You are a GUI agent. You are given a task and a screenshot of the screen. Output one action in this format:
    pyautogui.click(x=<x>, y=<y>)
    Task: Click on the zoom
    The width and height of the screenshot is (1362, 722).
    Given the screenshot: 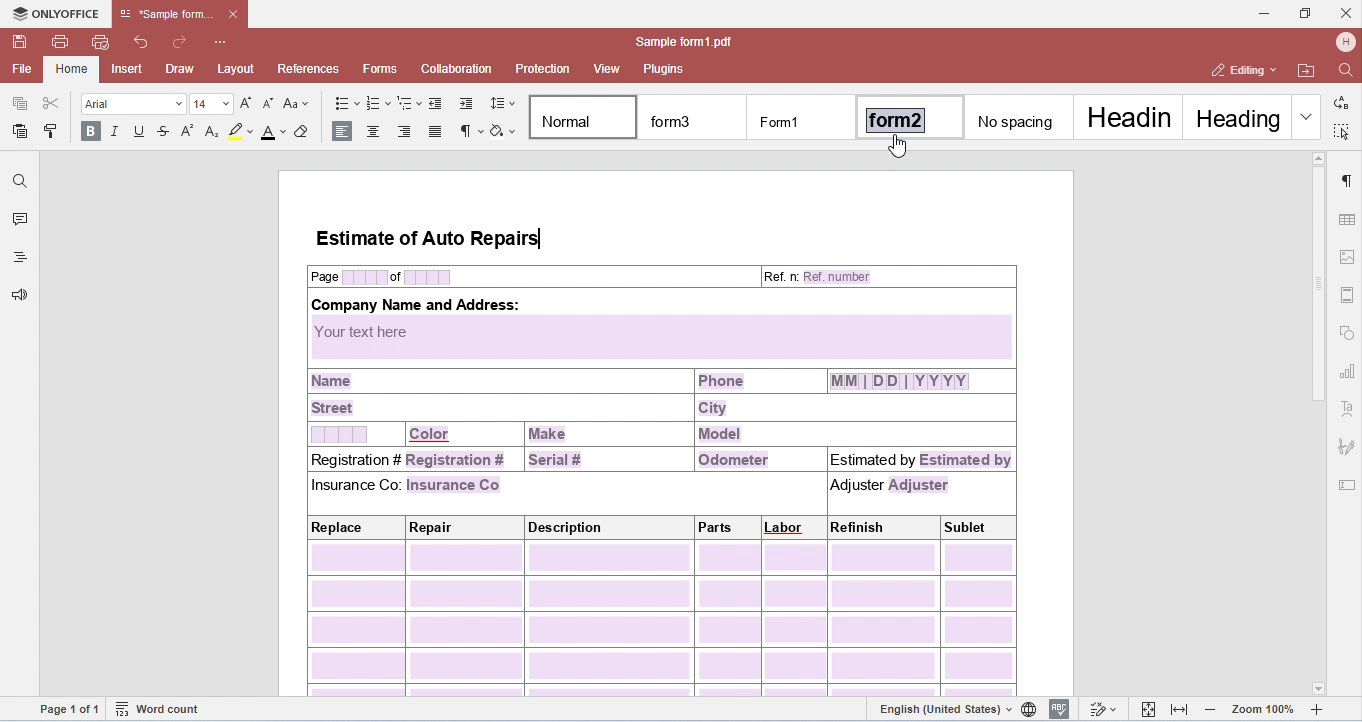 What is the action you would take?
    pyautogui.click(x=1267, y=710)
    